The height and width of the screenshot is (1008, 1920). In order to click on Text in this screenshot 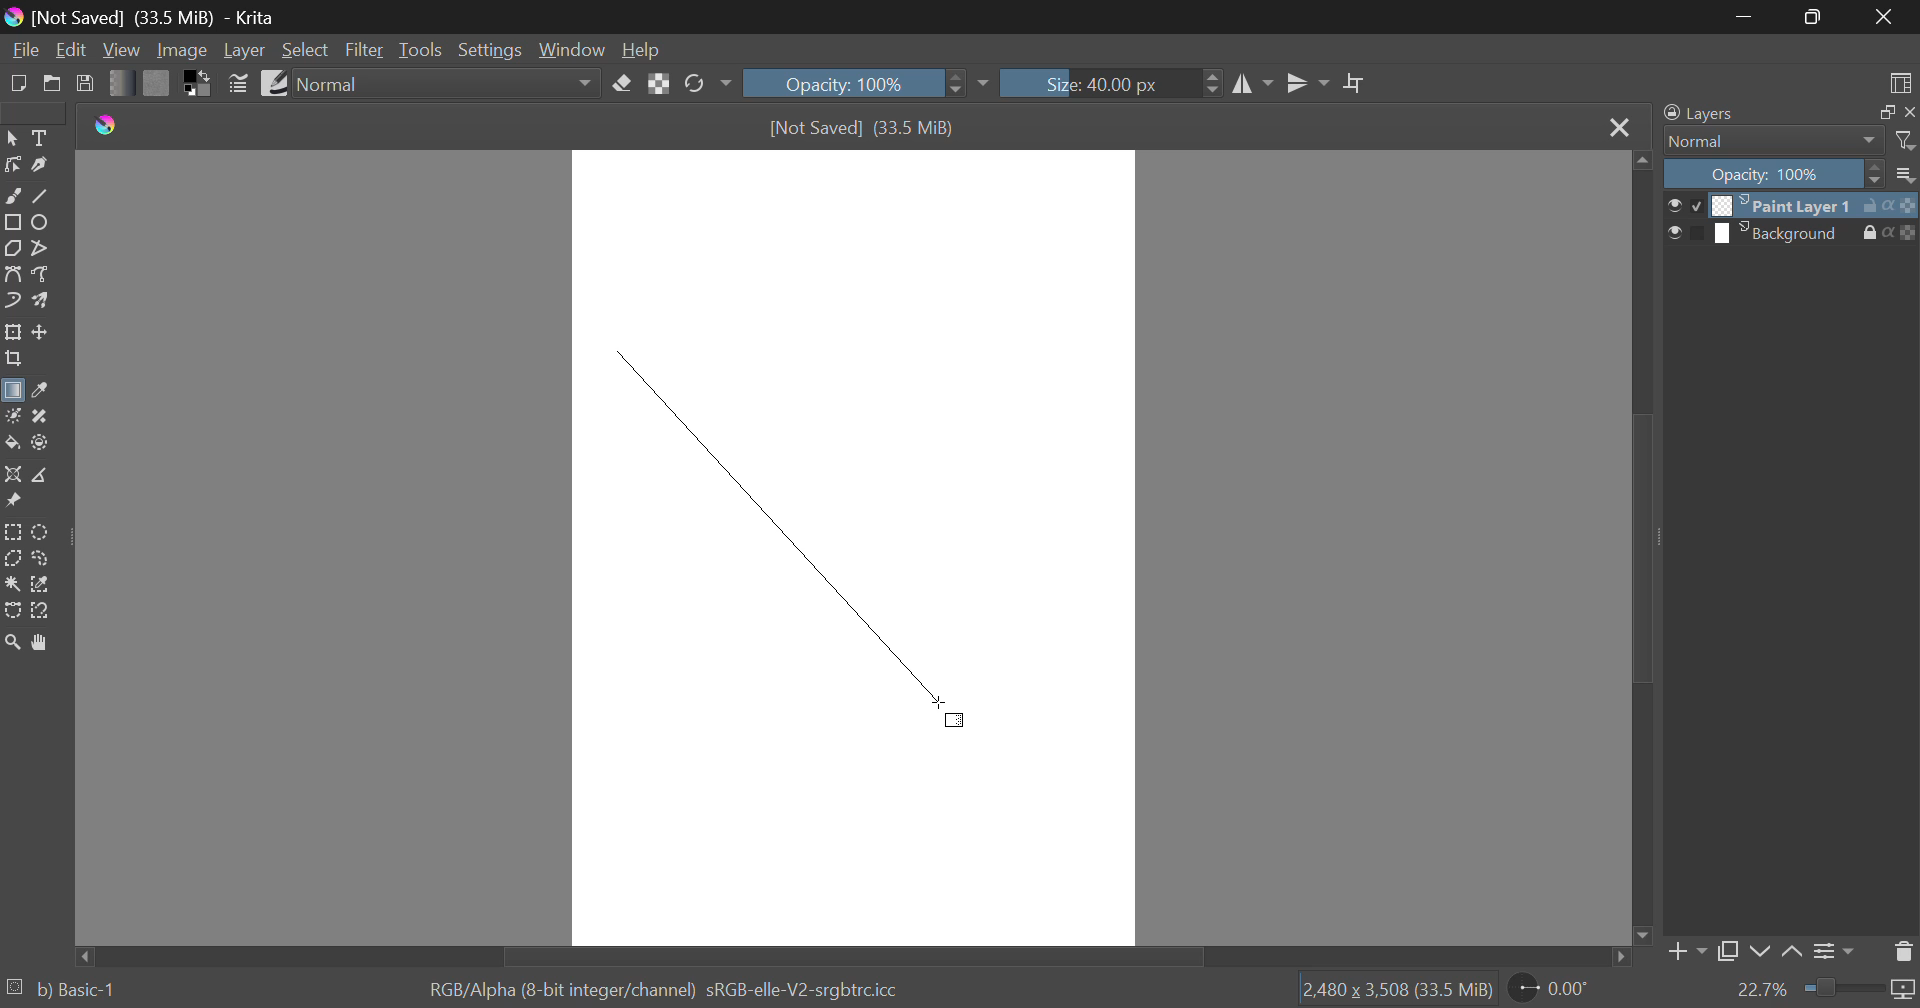, I will do `click(38, 136)`.